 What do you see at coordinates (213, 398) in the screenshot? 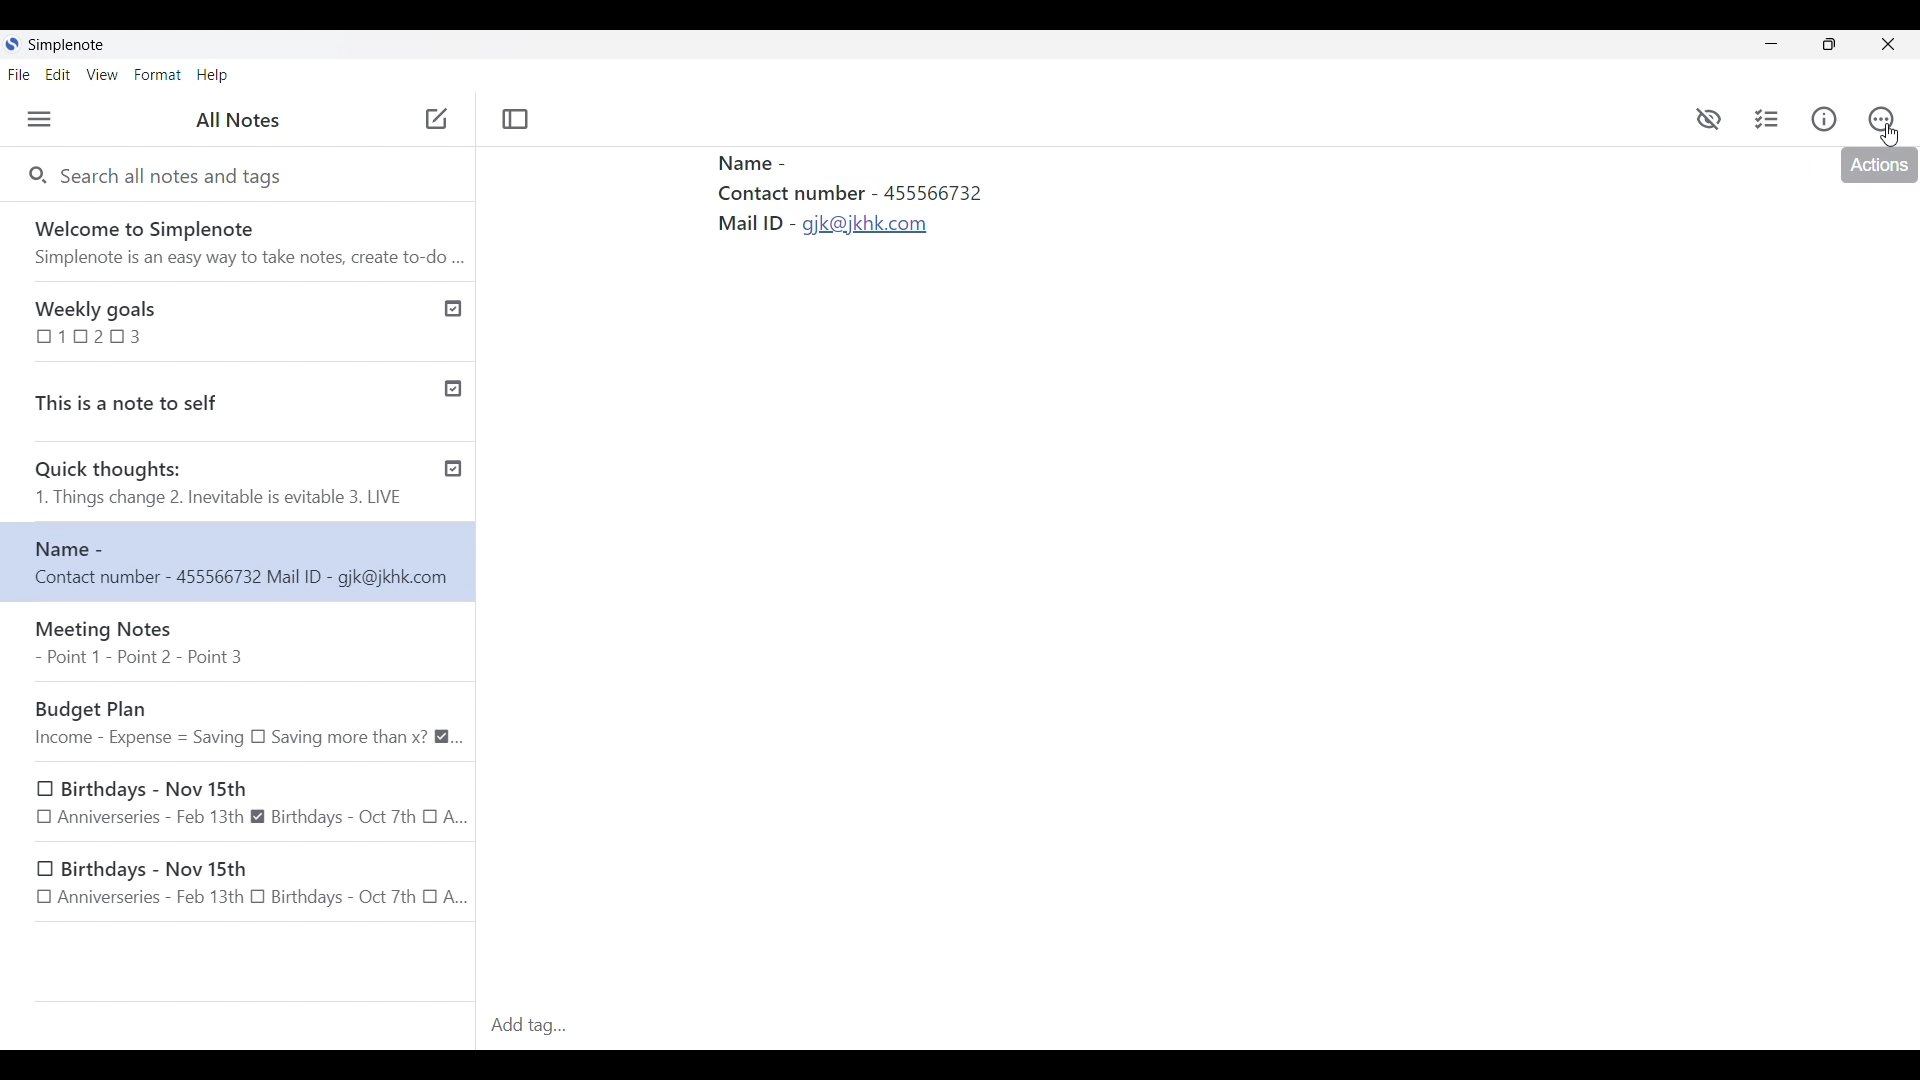
I see `This is a note to self` at bounding box center [213, 398].